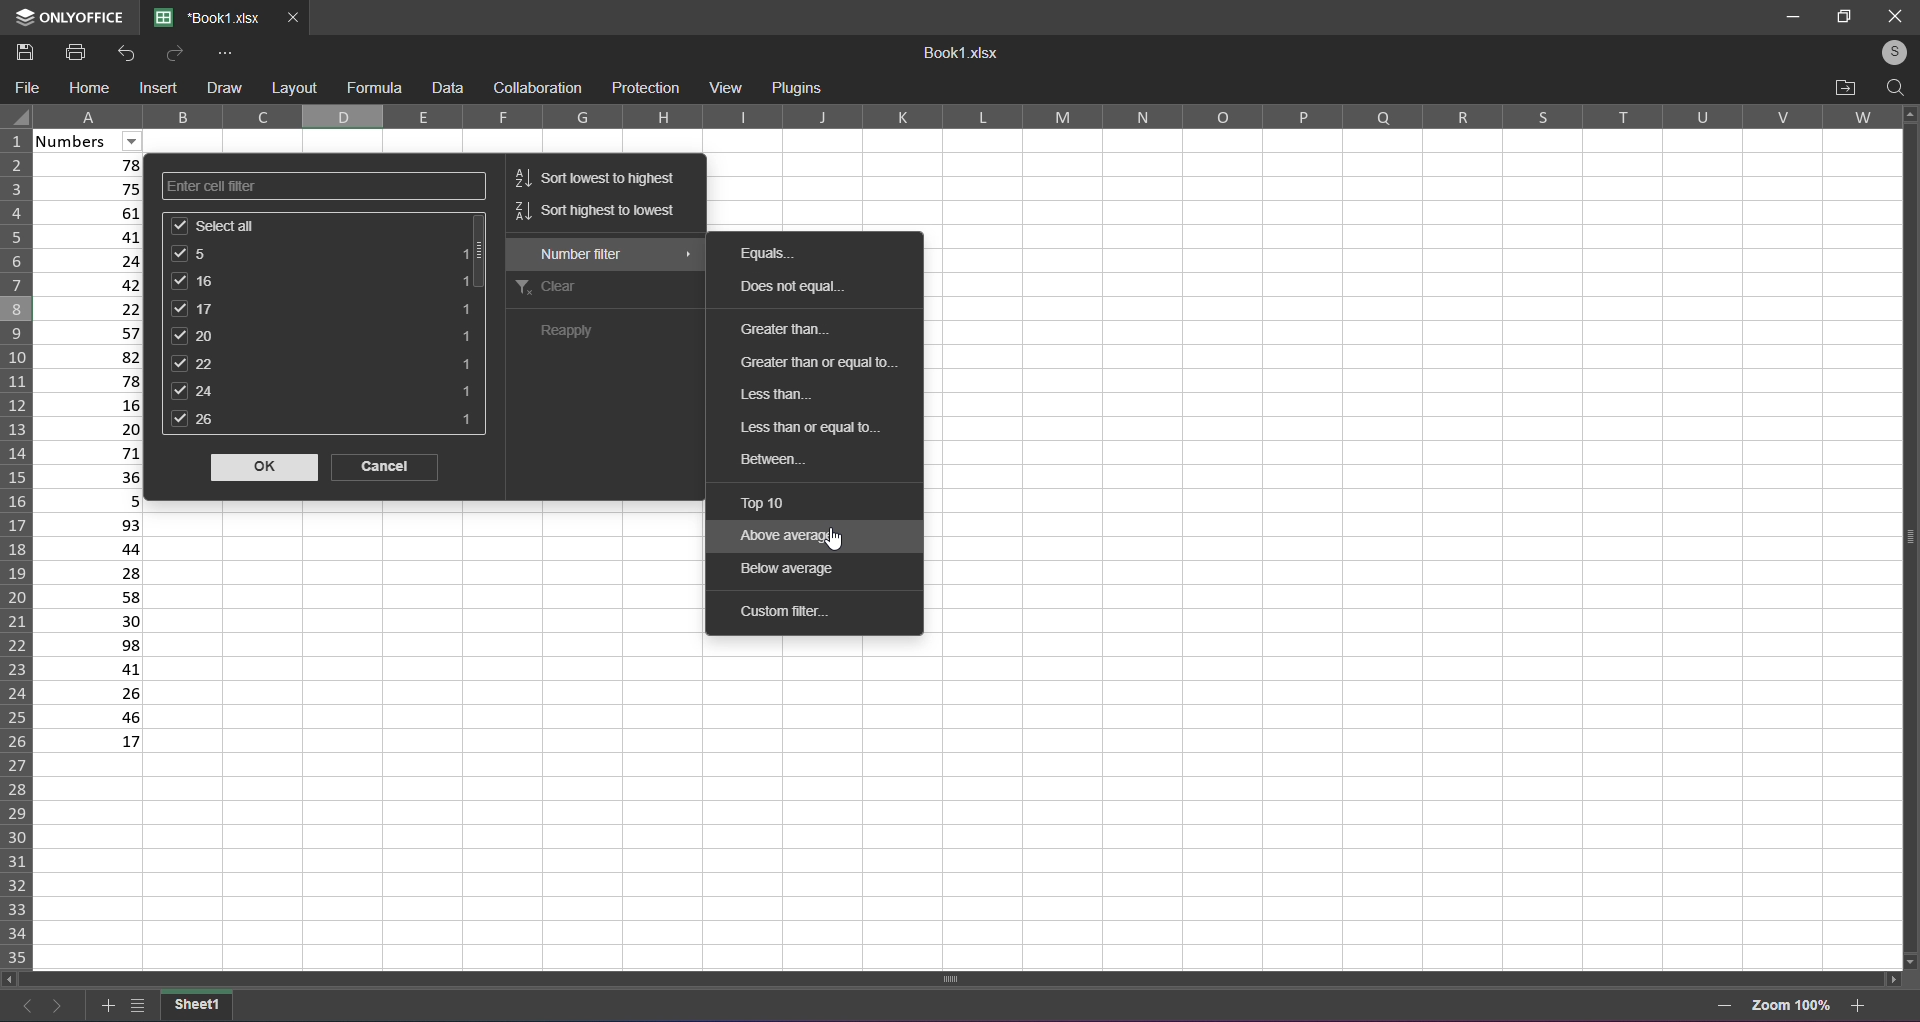 The width and height of the screenshot is (1920, 1022). I want to click on Enter Cell filter, so click(320, 185).